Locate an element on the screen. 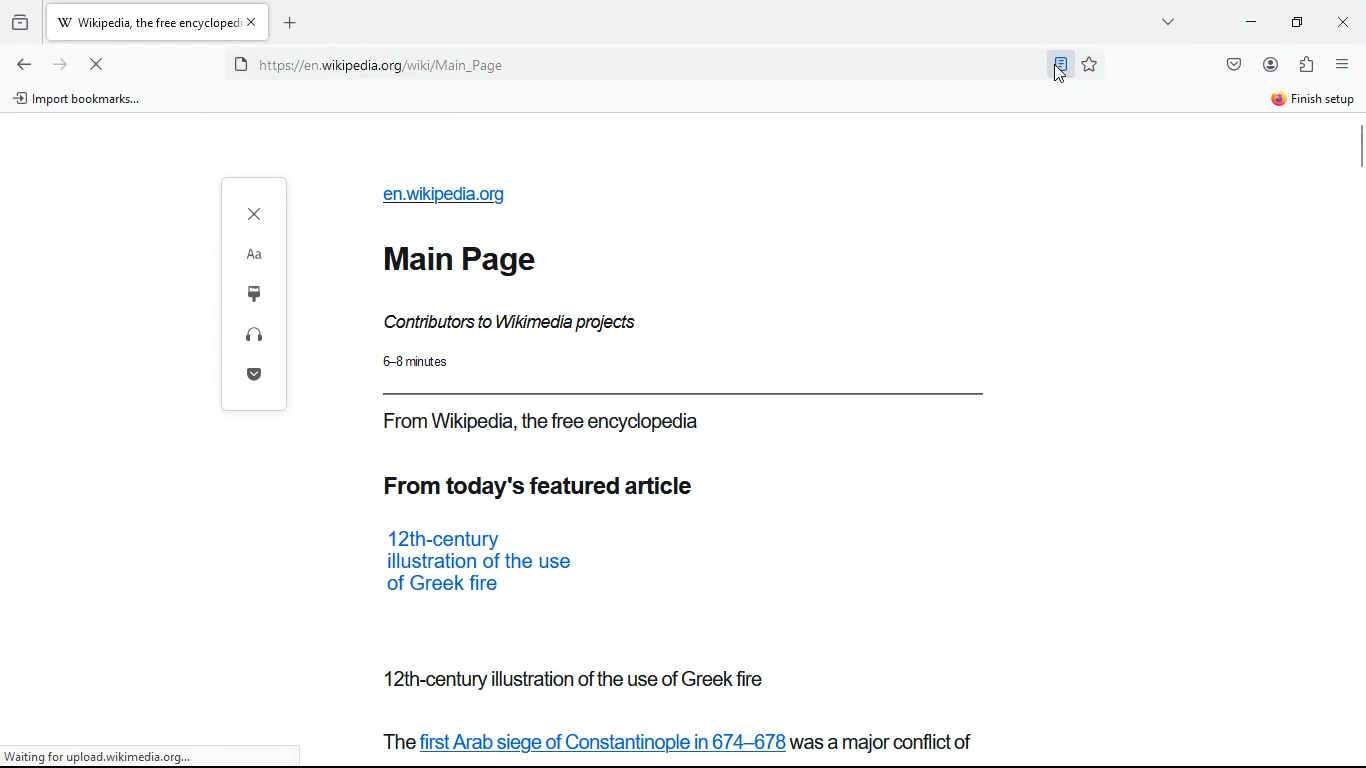  history is located at coordinates (19, 24).